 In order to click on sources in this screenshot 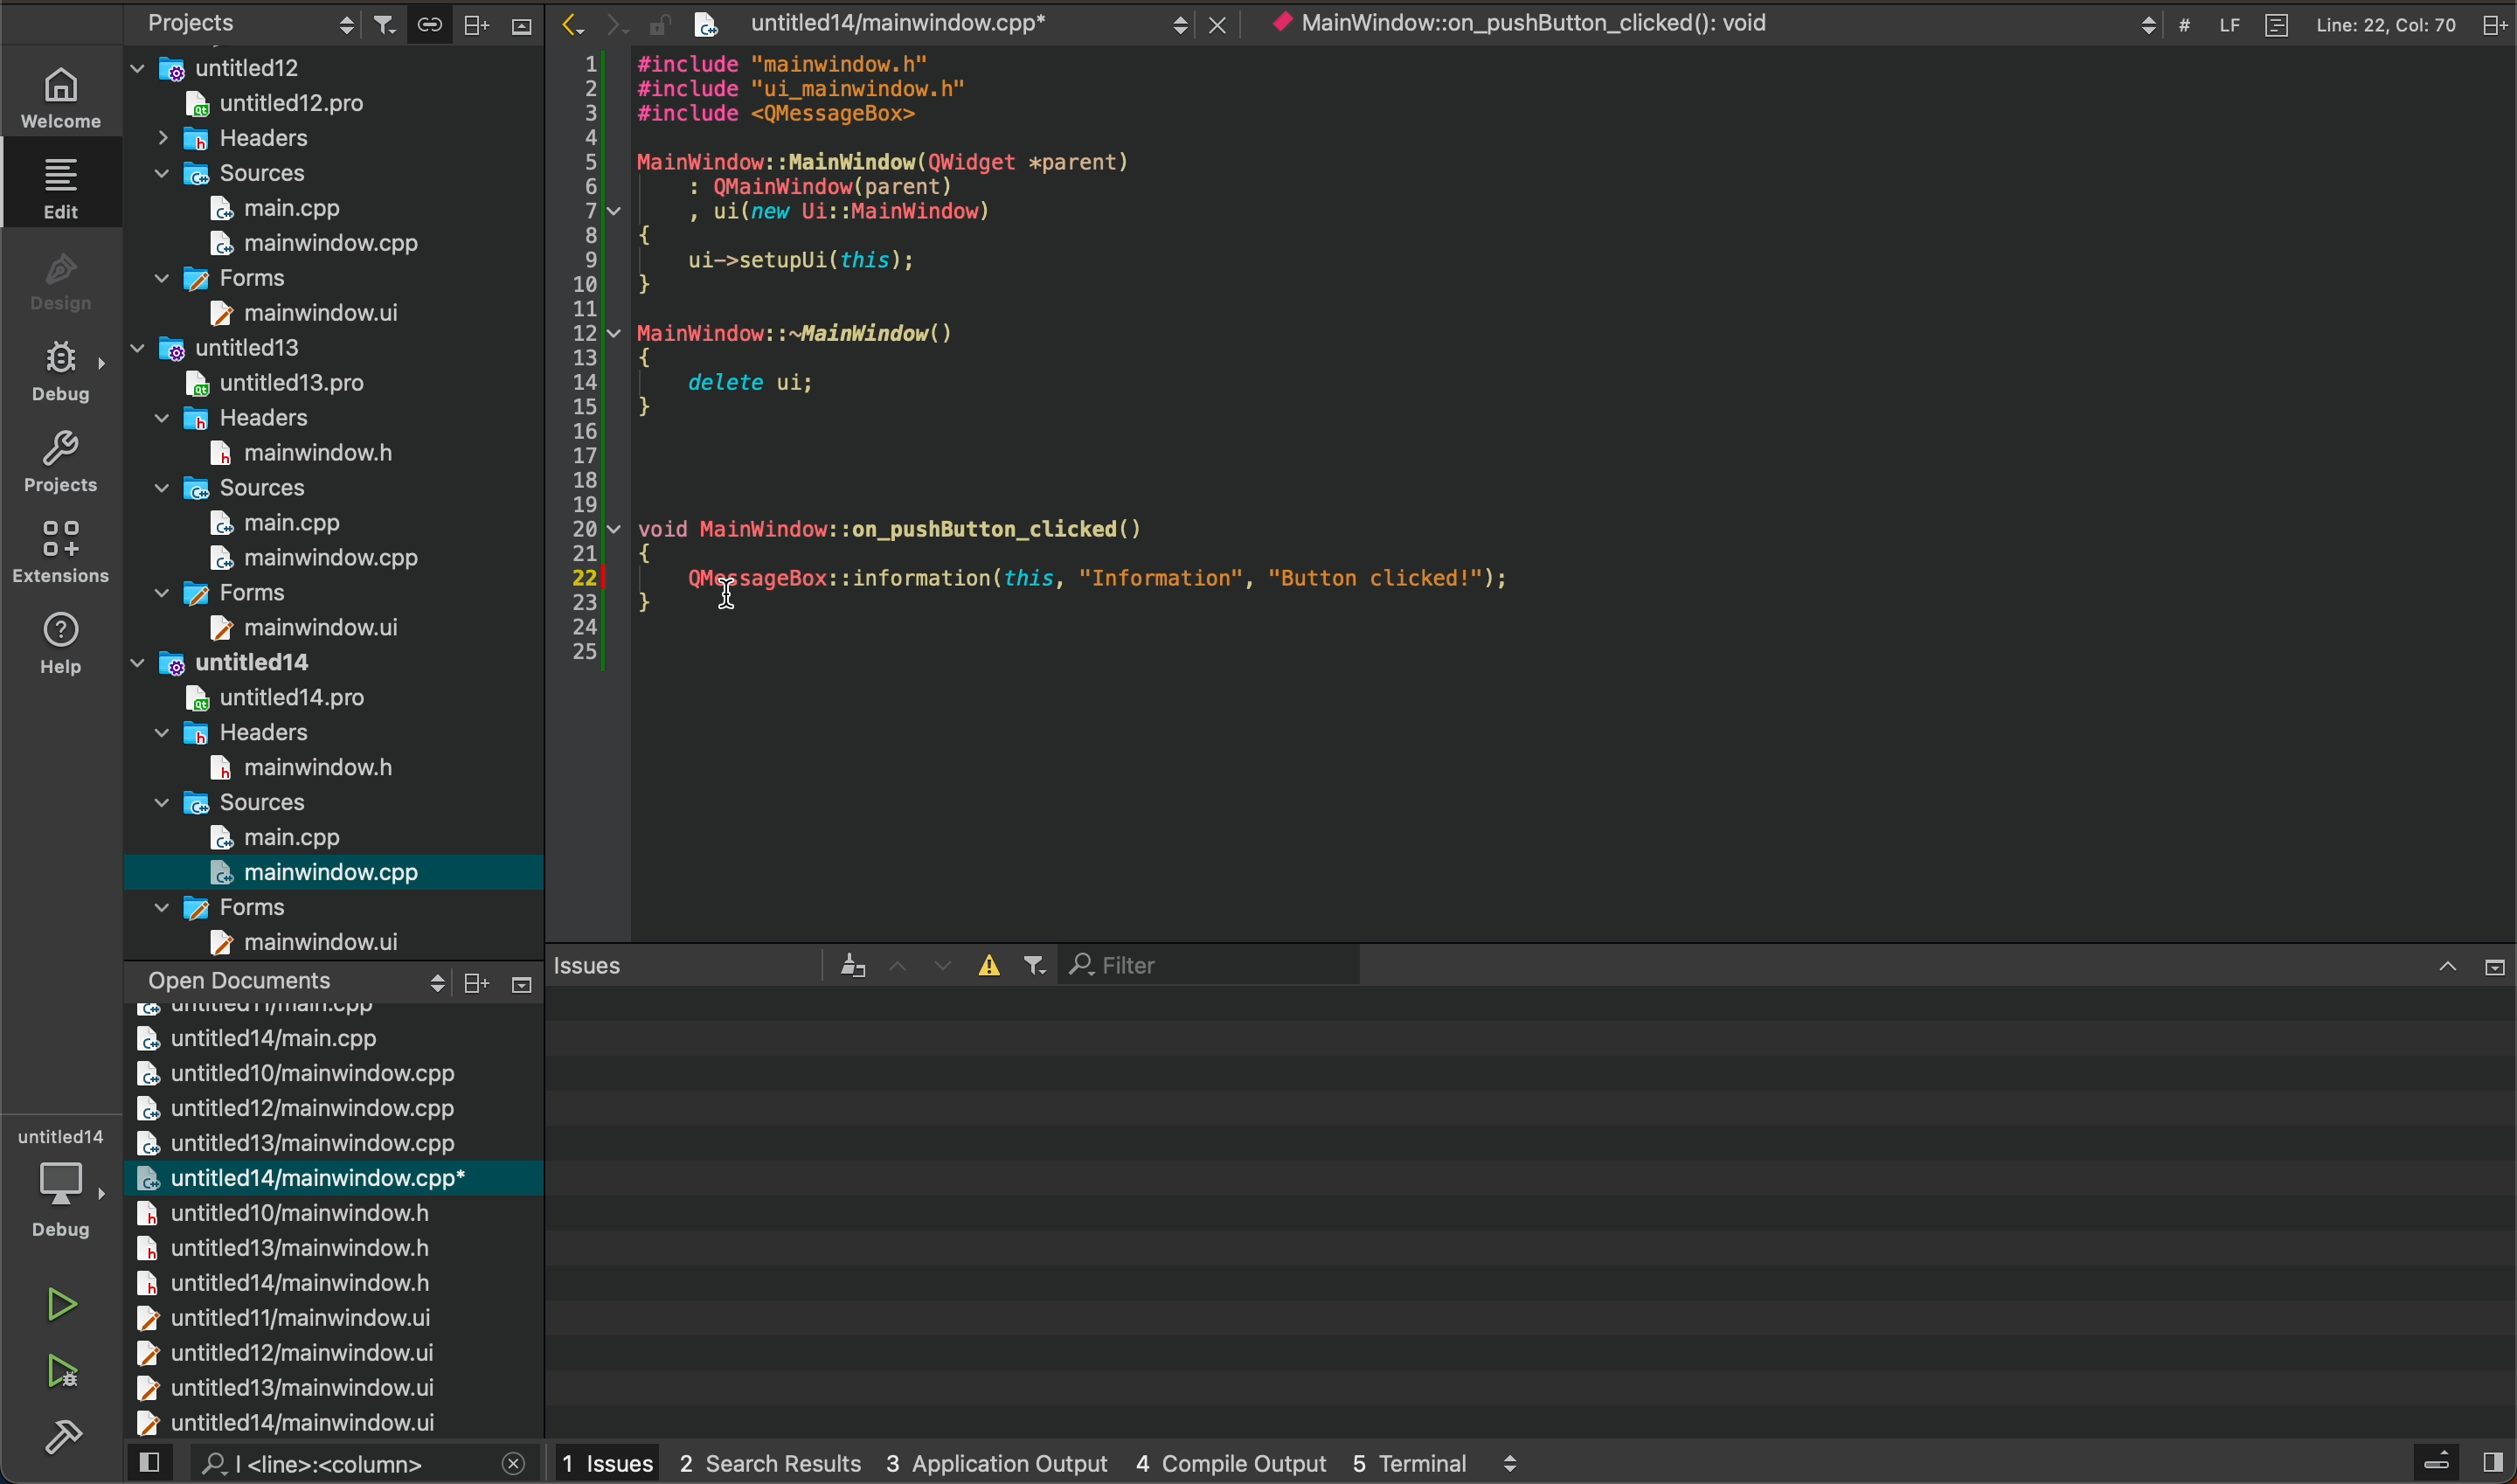, I will do `click(246, 488)`.